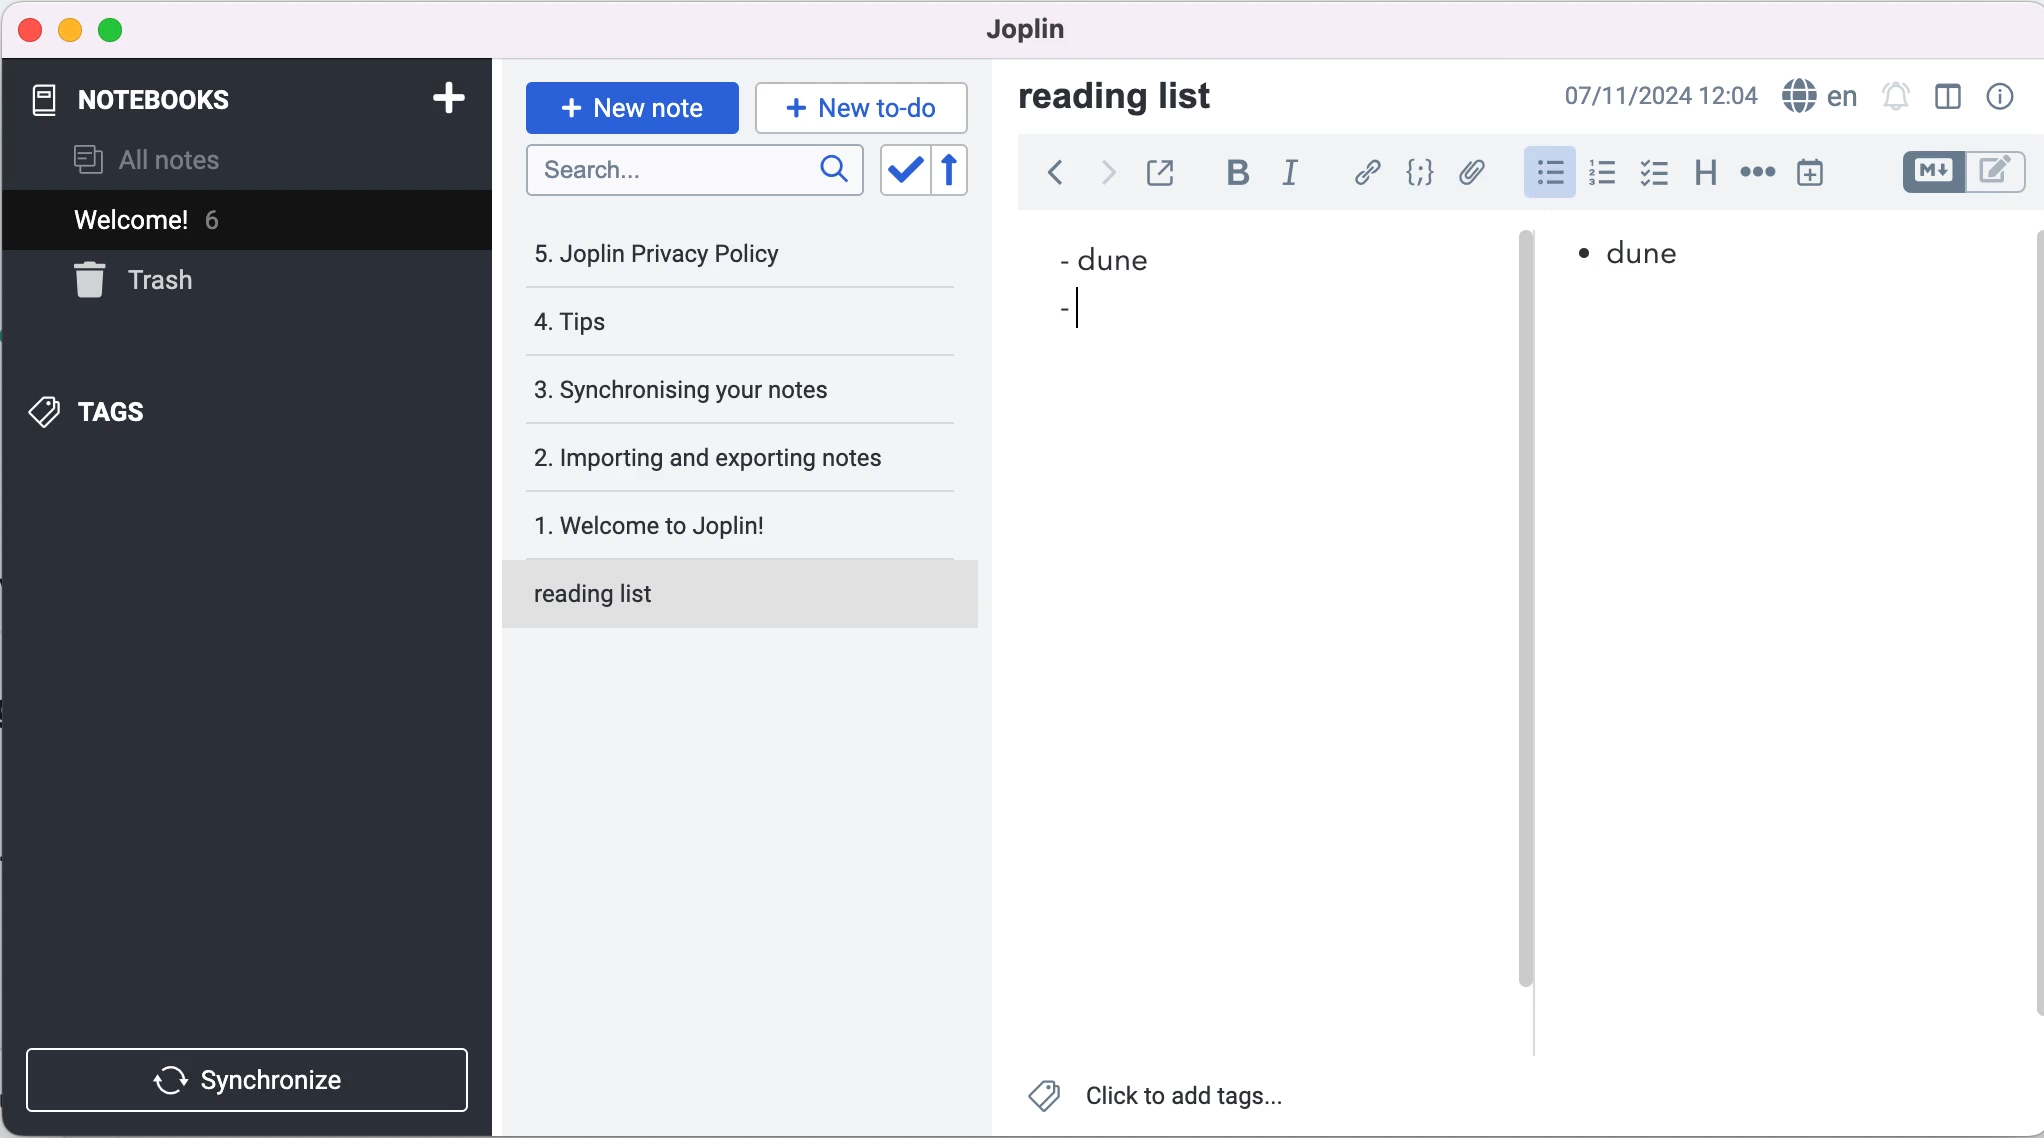 The image size is (2044, 1138). I want to click on toggle sort order field, so click(905, 172).